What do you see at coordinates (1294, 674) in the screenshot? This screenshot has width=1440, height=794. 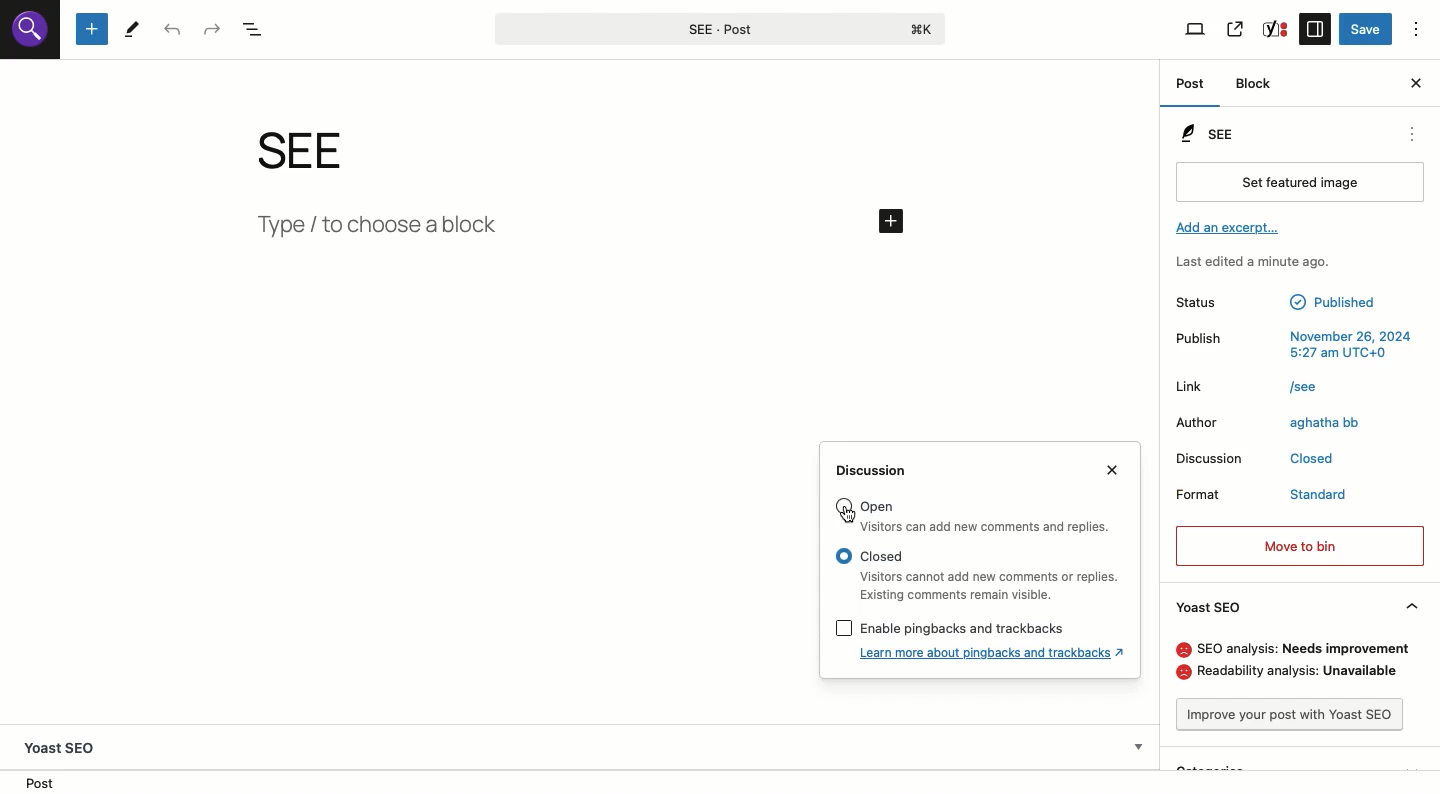 I see `Readability analysis: unavailable` at bounding box center [1294, 674].